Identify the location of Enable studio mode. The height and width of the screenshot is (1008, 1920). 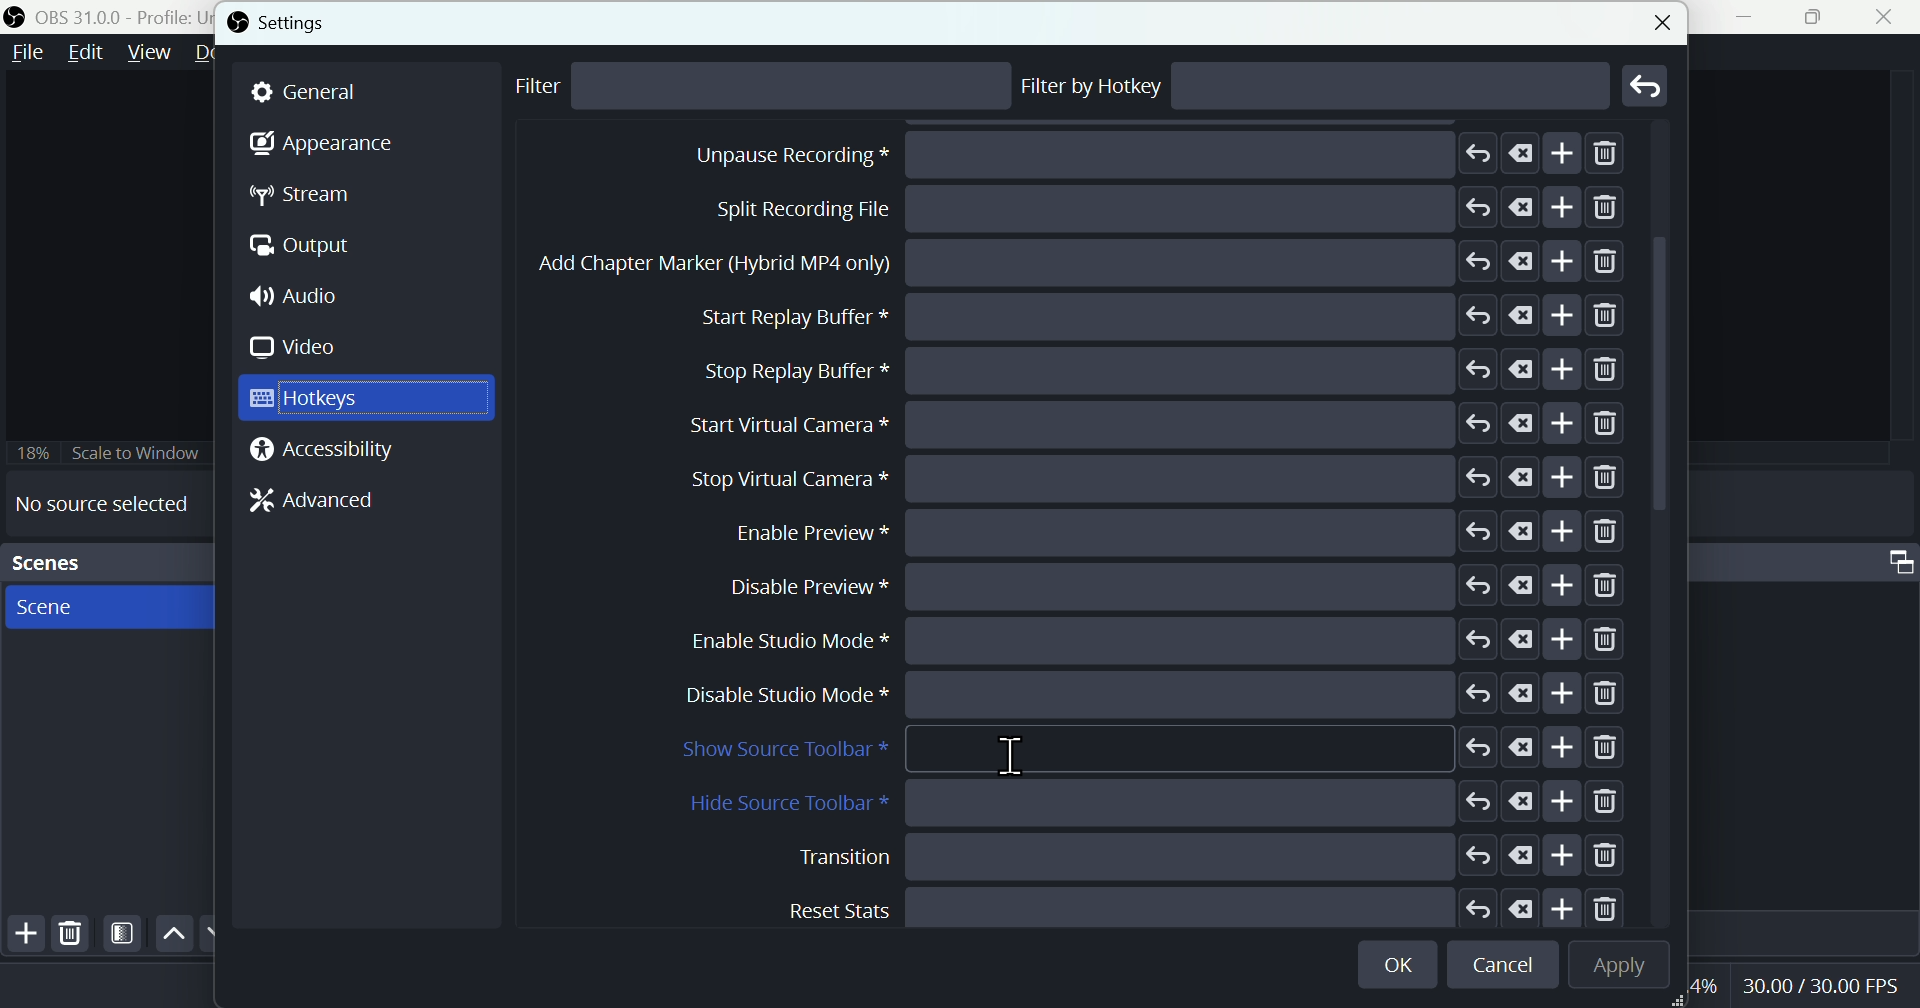
(1164, 905).